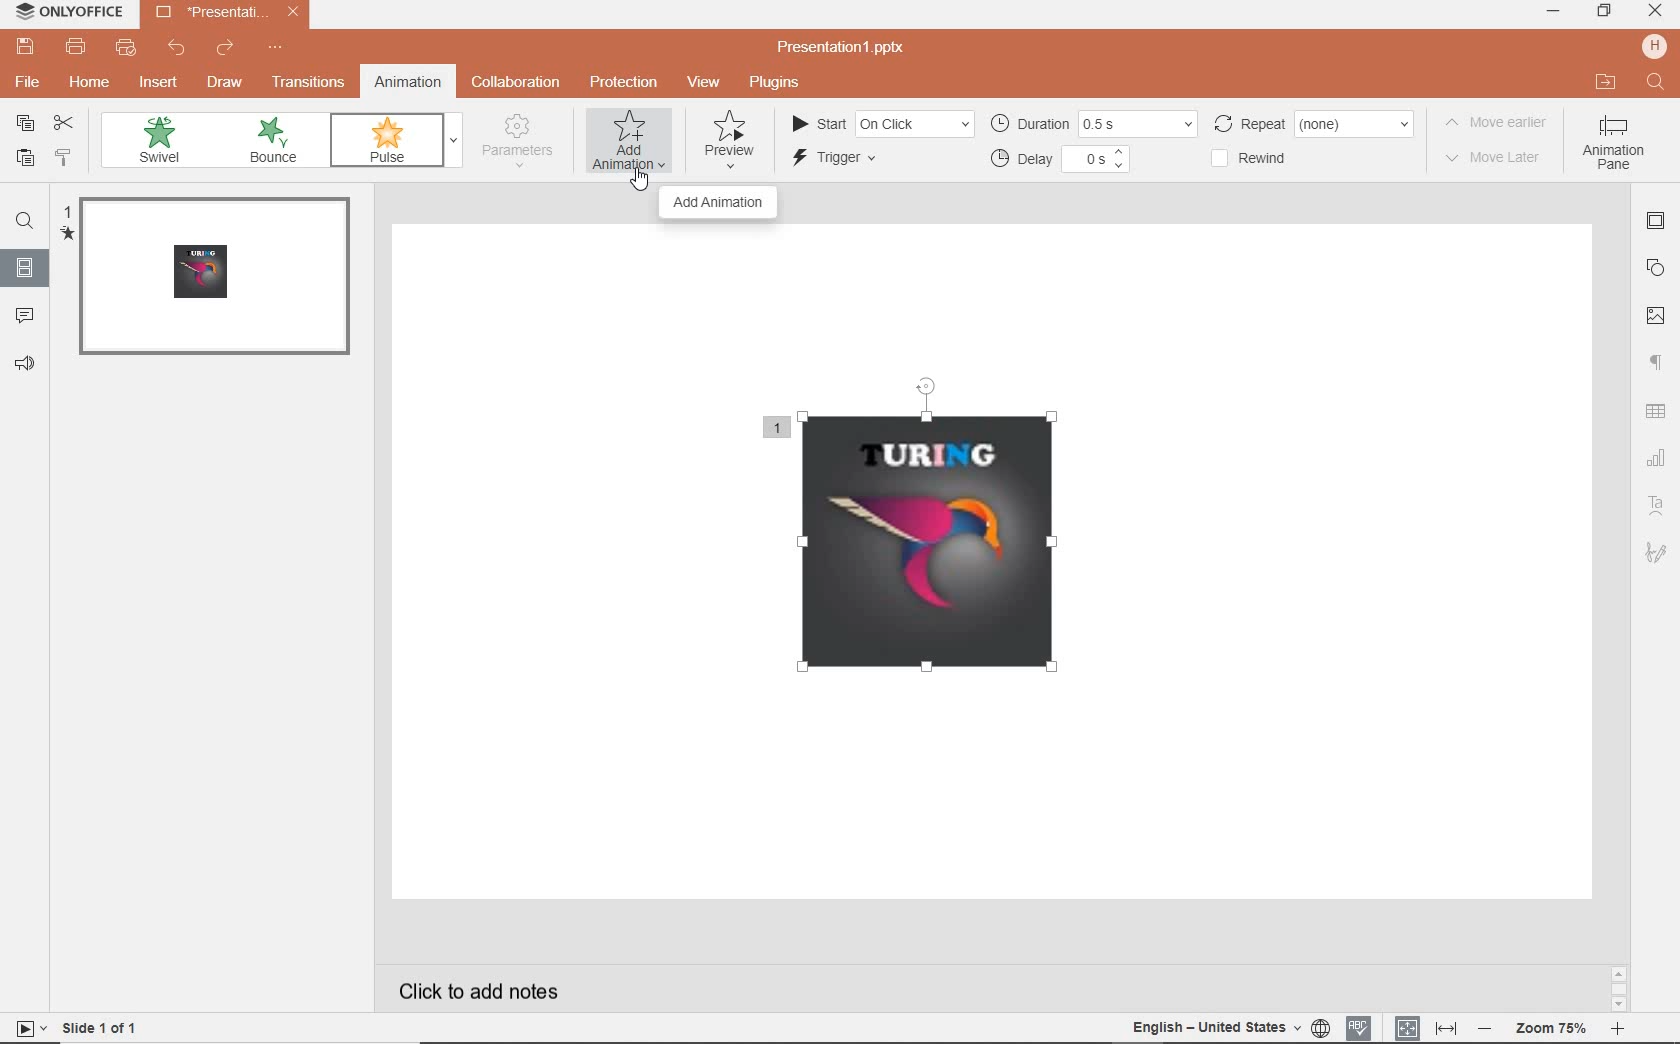  I want to click on delay, so click(1060, 160).